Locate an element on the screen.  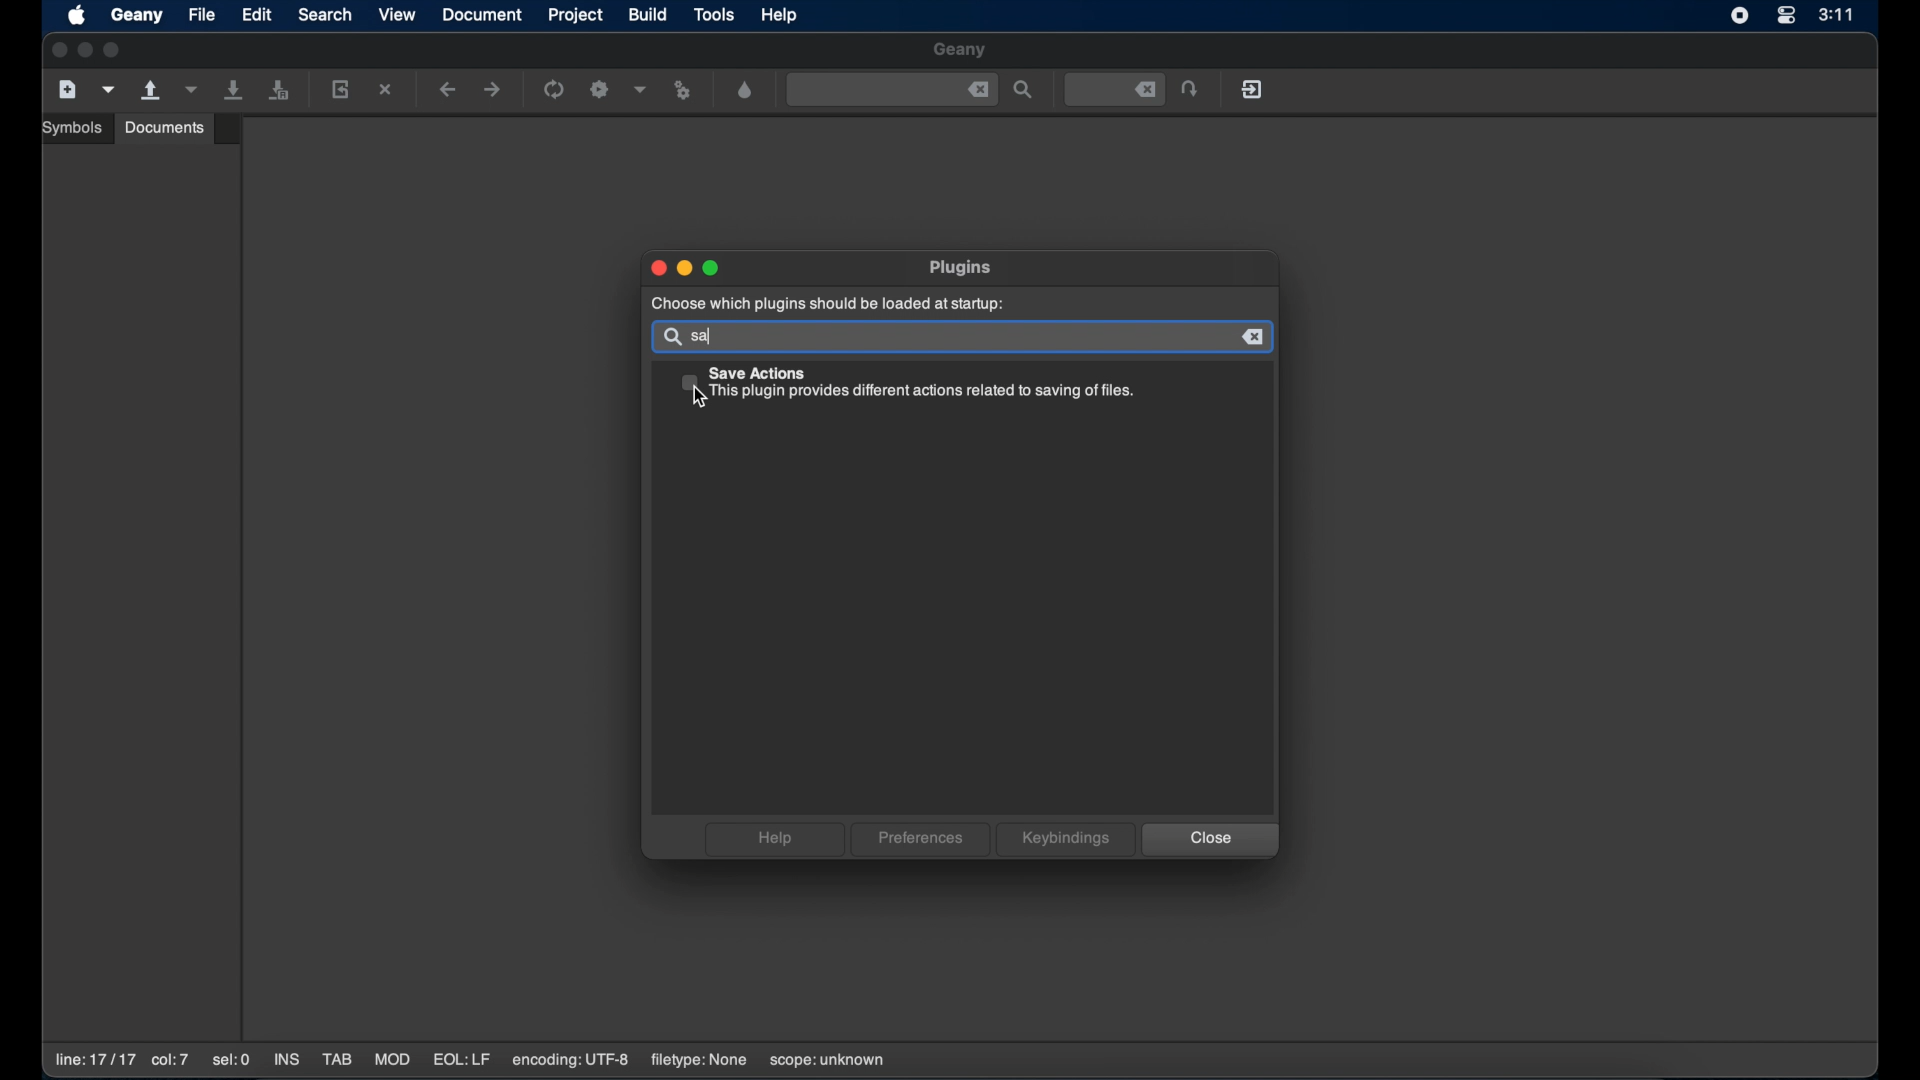
jump to the entered file is located at coordinates (1191, 90).